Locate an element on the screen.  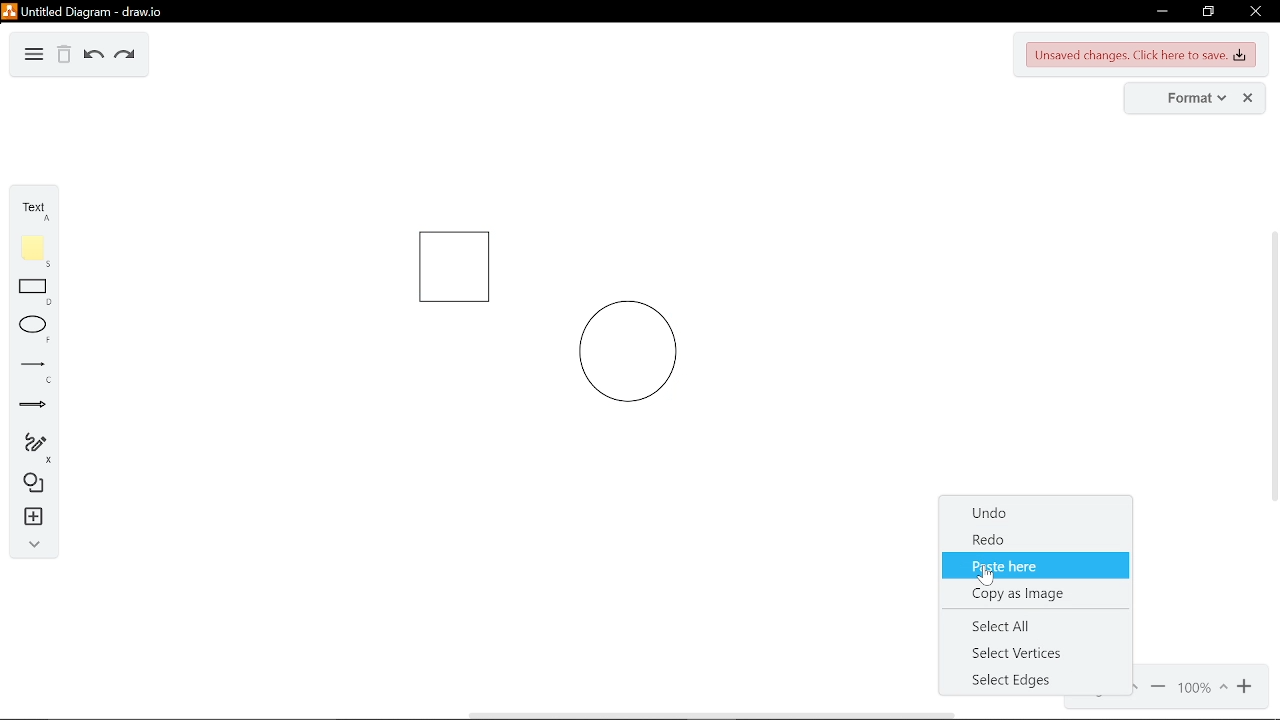
redo is located at coordinates (1037, 542).